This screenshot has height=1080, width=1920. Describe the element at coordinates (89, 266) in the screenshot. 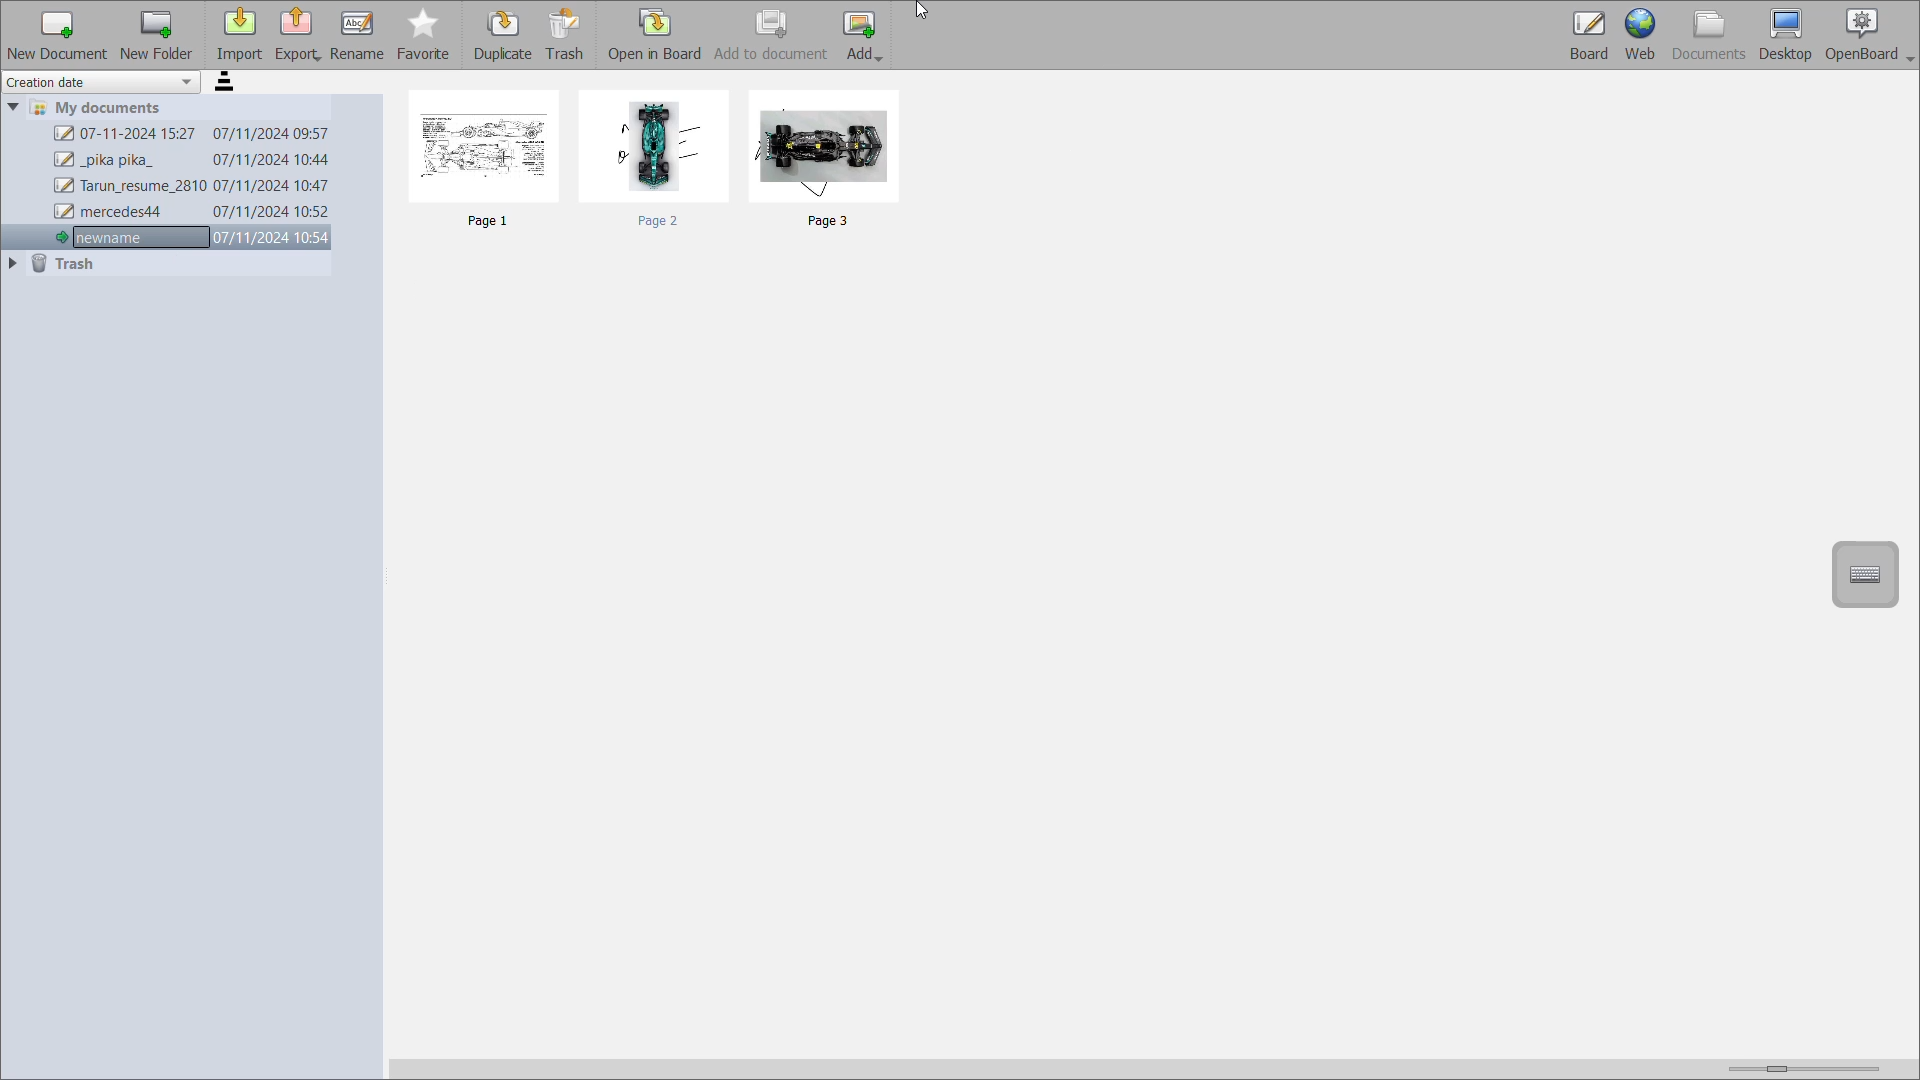

I see `trash` at that location.